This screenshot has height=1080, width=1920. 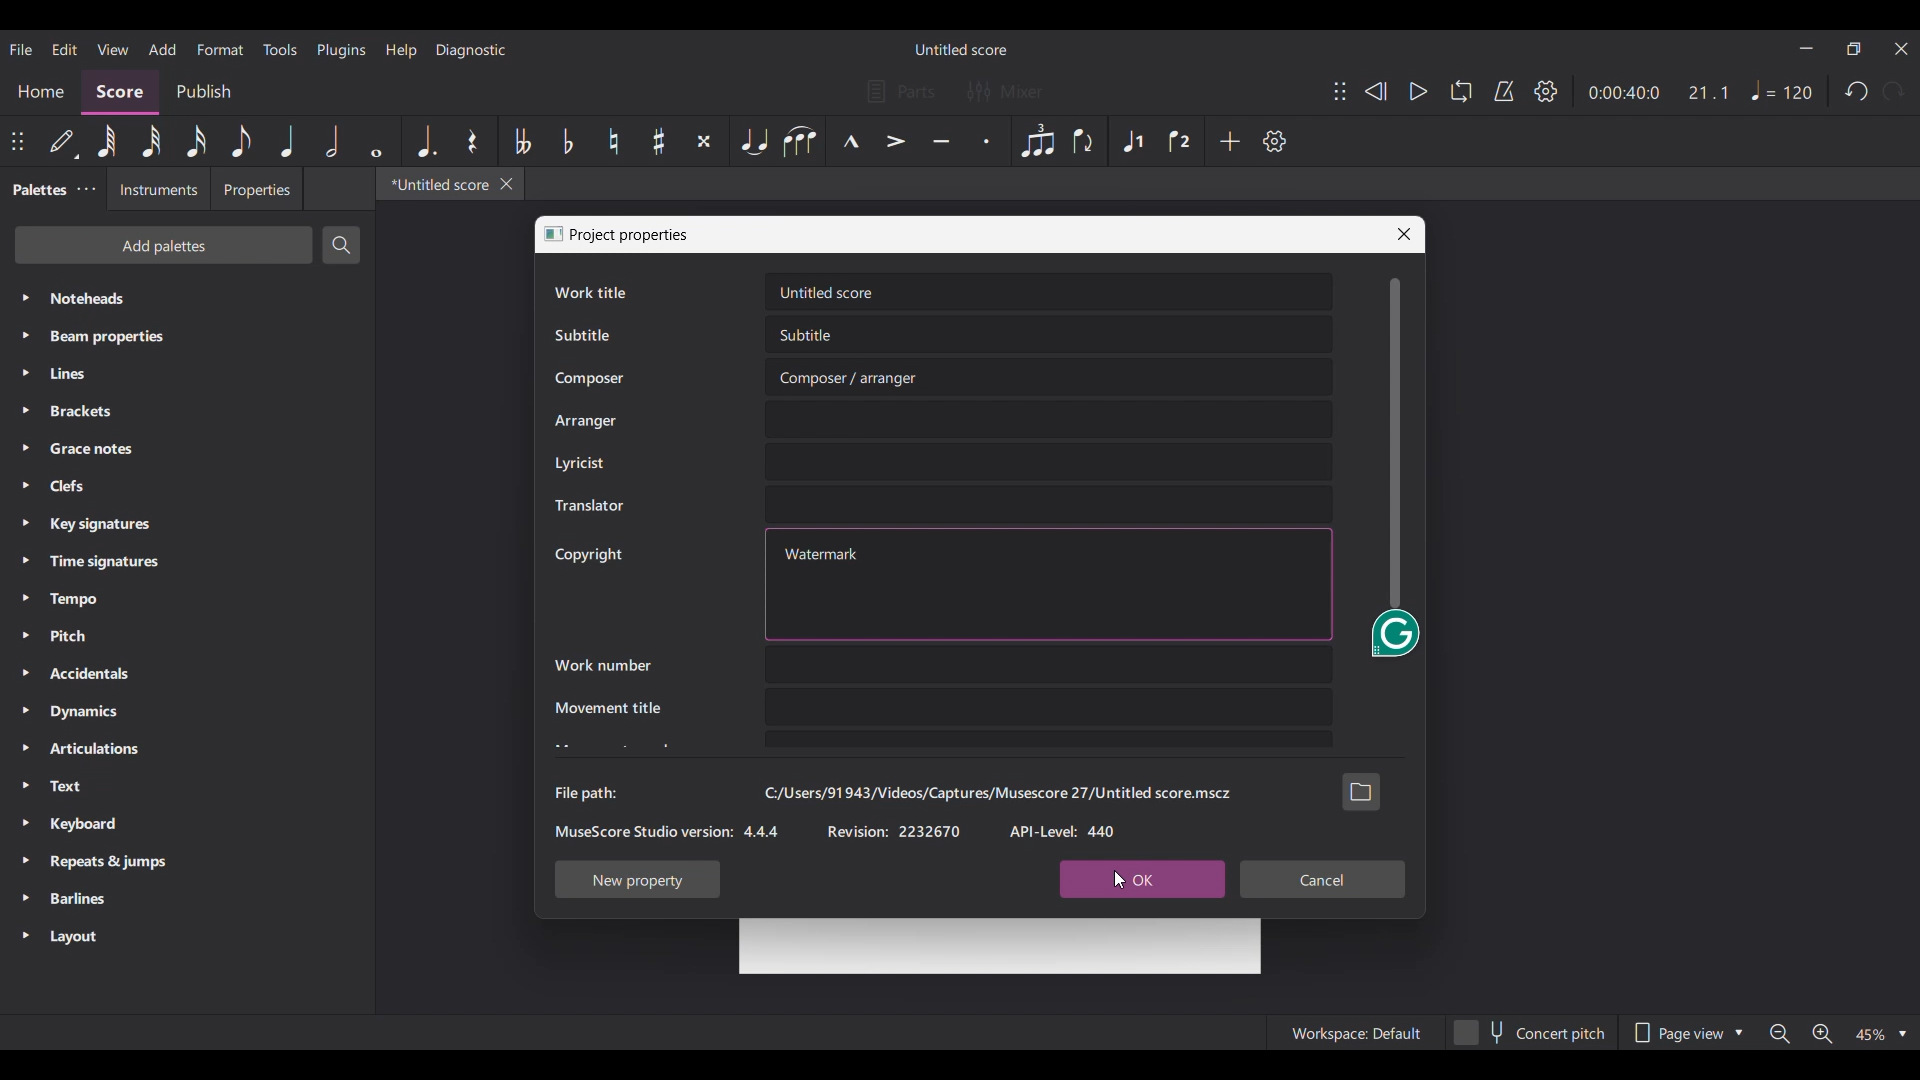 I want to click on View menu, so click(x=113, y=49).